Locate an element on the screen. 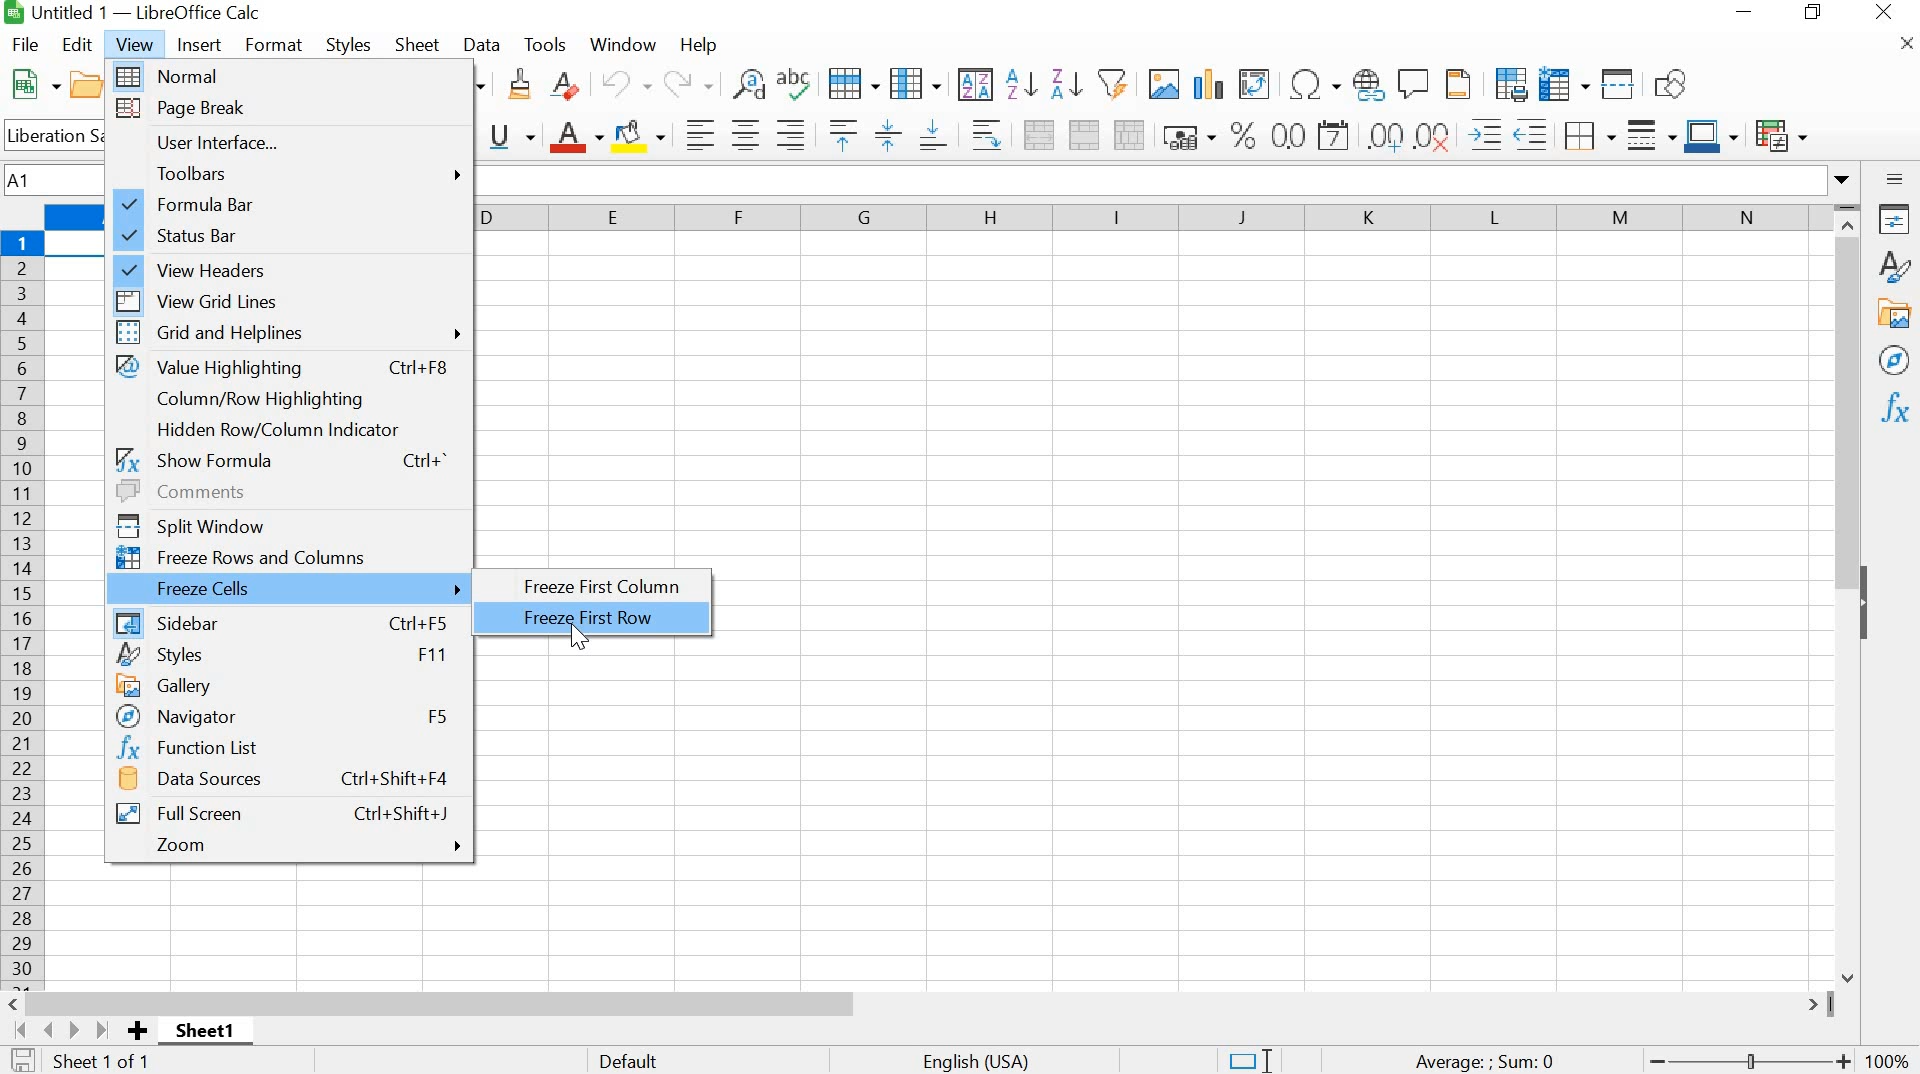  BORDERS is located at coordinates (1586, 137).